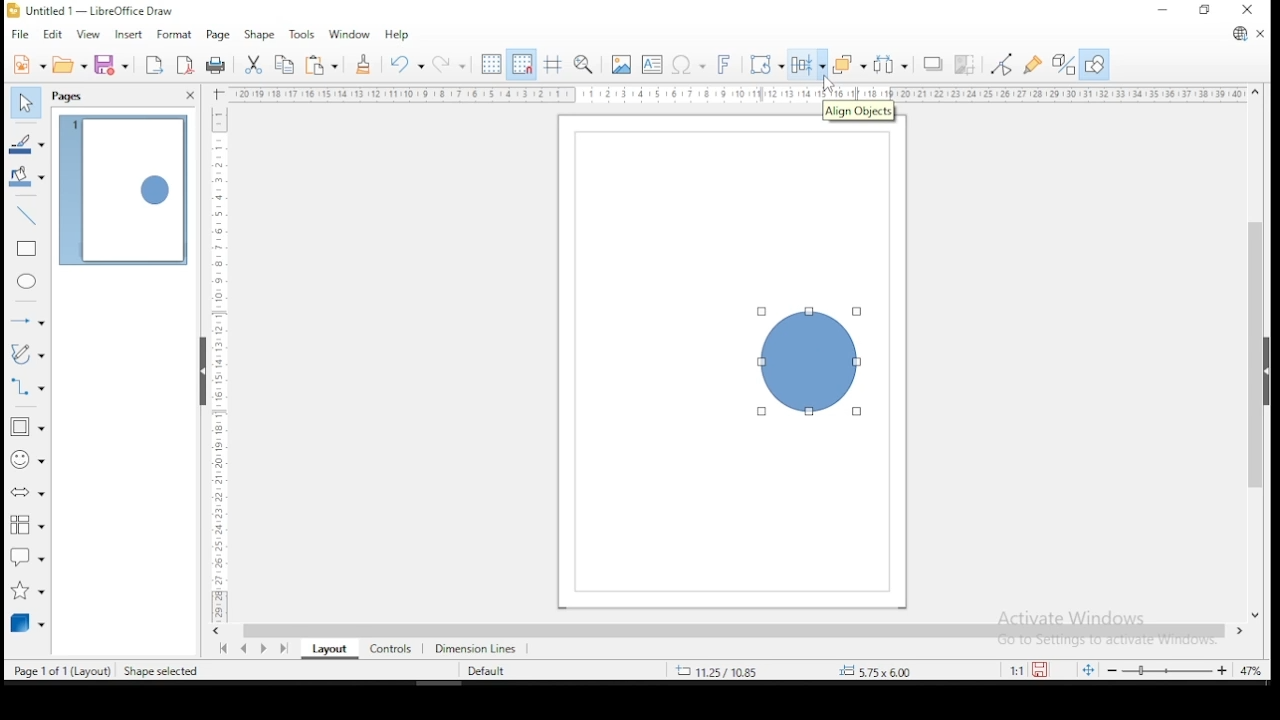 The image size is (1280, 720). What do you see at coordinates (28, 427) in the screenshot?
I see `simple shapes` at bounding box center [28, 427].